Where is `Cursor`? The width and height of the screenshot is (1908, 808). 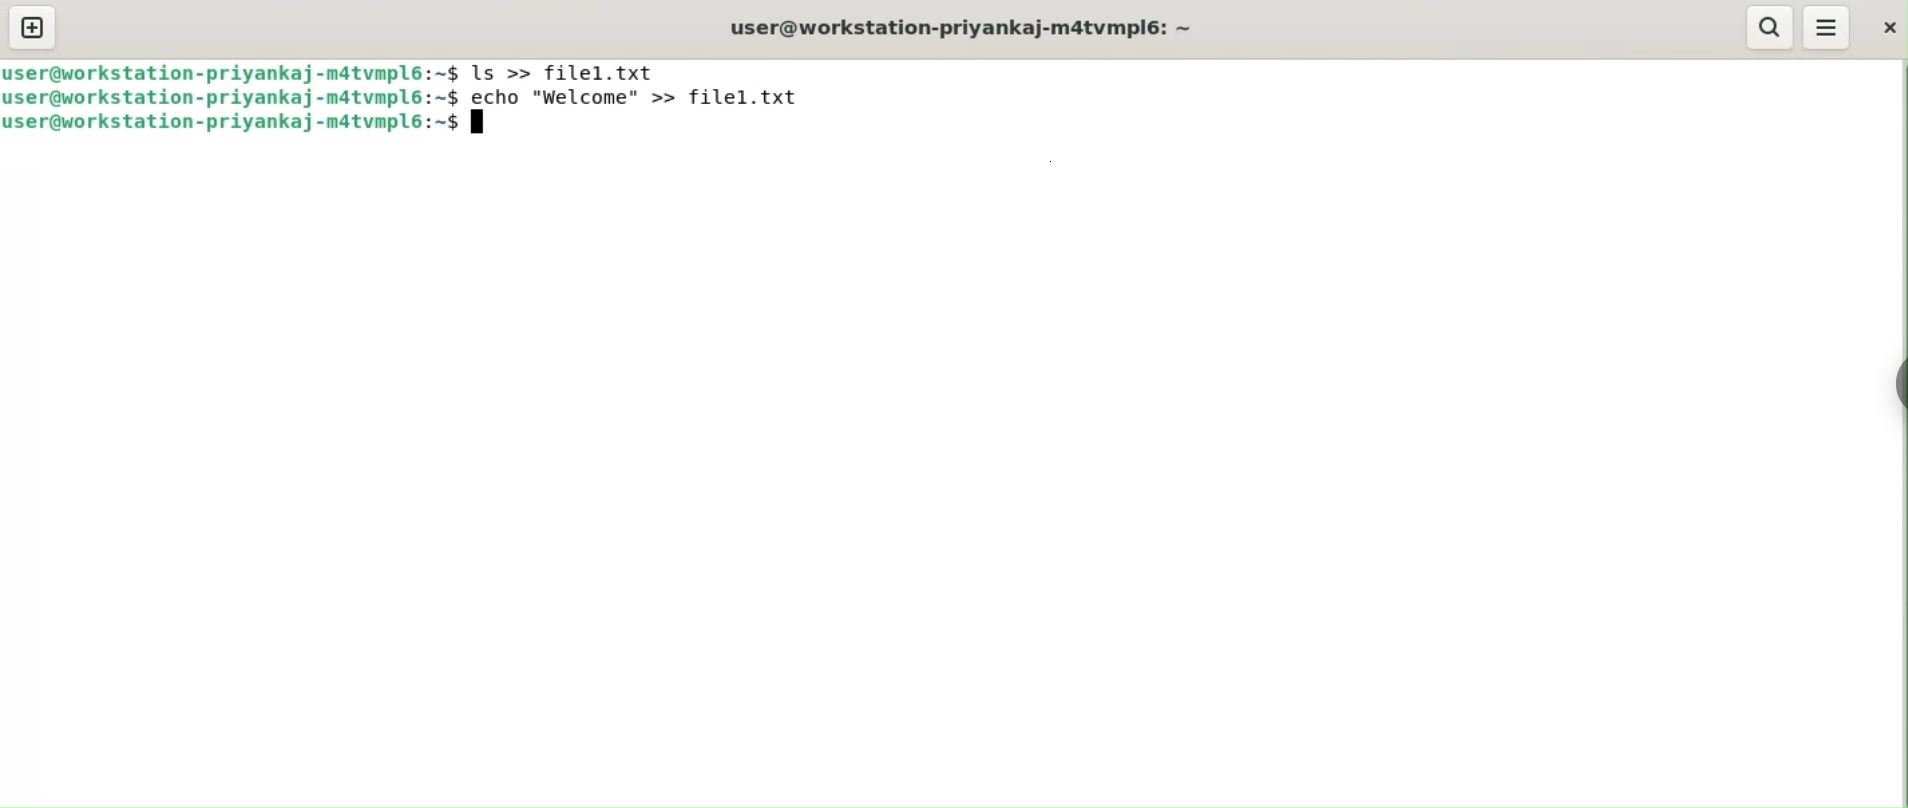
Cursor is located at coordinates (484, 126).